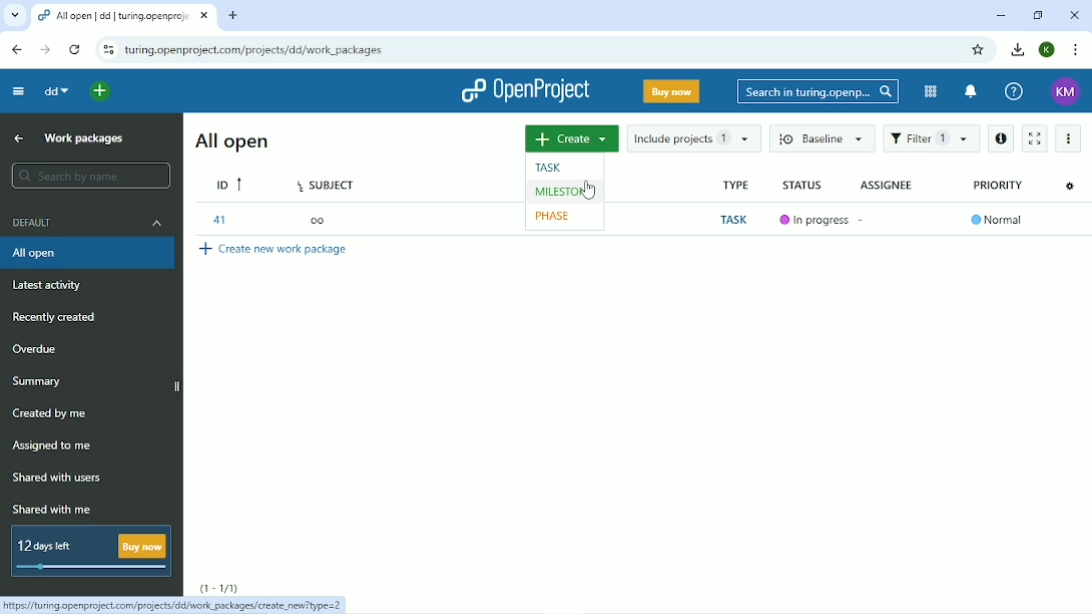 Image resolution: width=1092 pixels, height=614 pixels. What do you see at coordinates (999, 219) in the screenshot?
I see `Normal` at bounding box center [999, 219].